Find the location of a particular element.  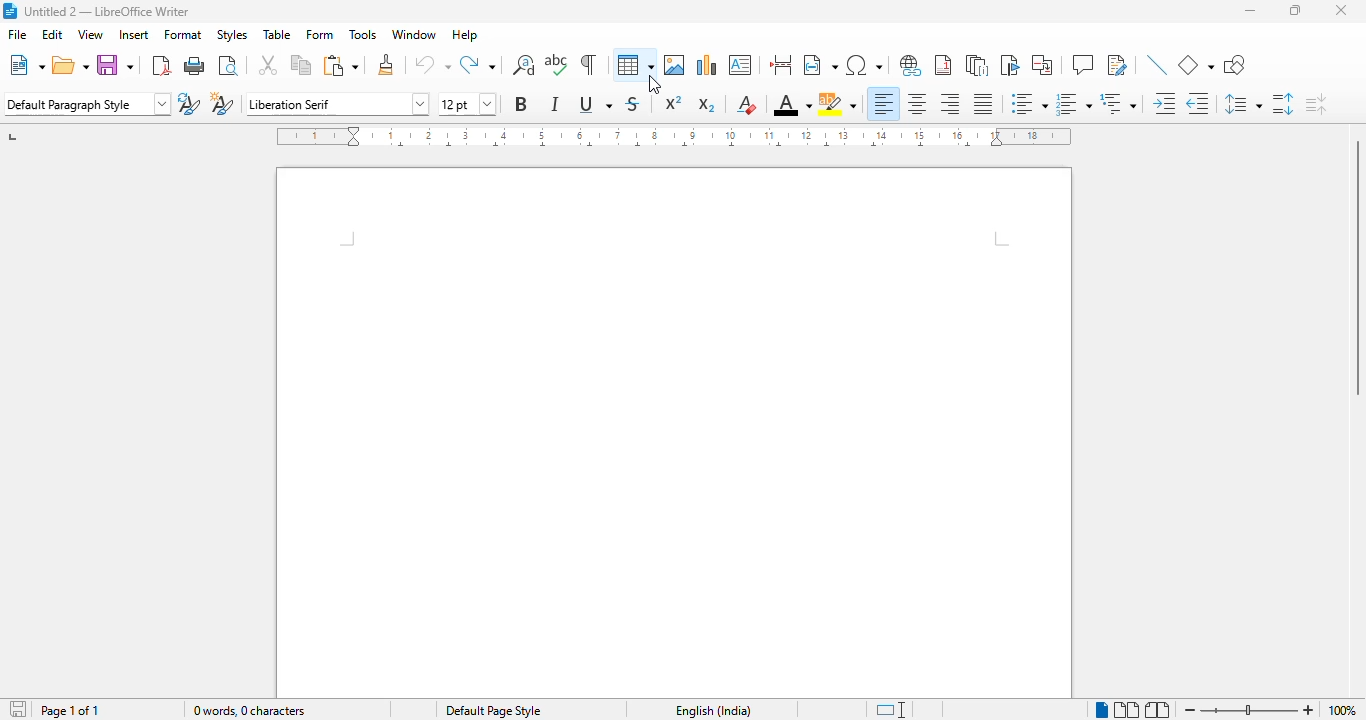

insert bookmark is located at coordinates (1010, 65).